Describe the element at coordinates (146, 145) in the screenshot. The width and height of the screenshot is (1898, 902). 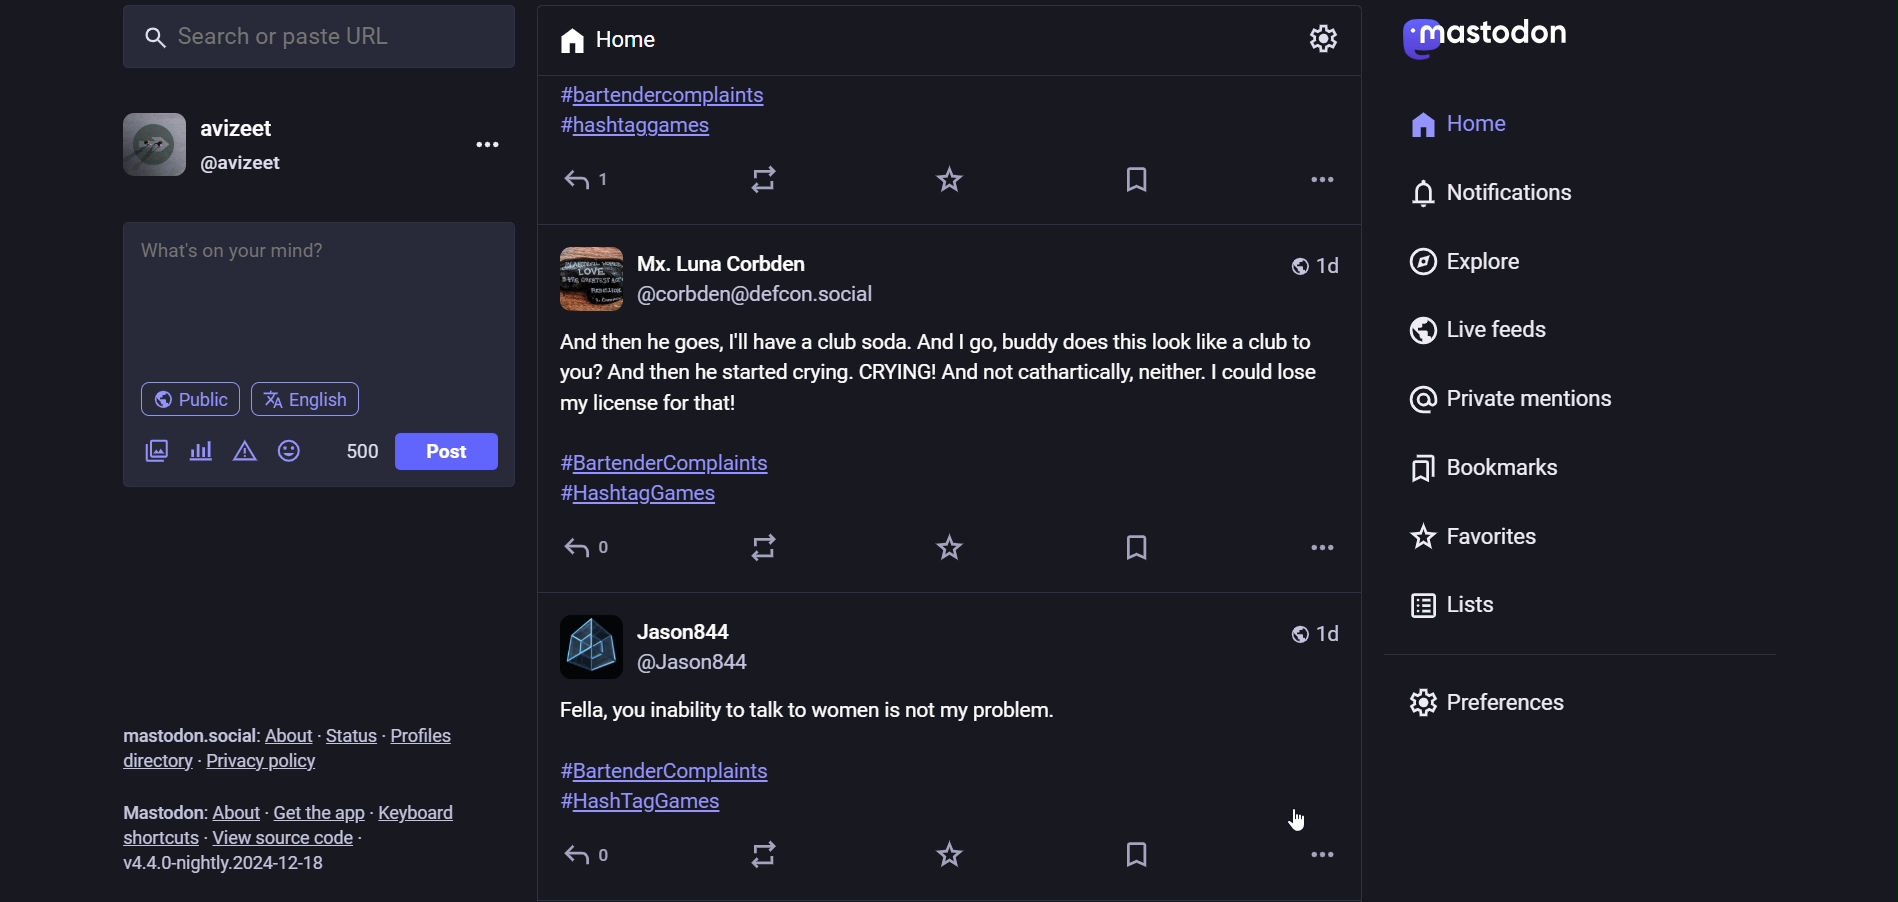
I see `profile picture` at that location.